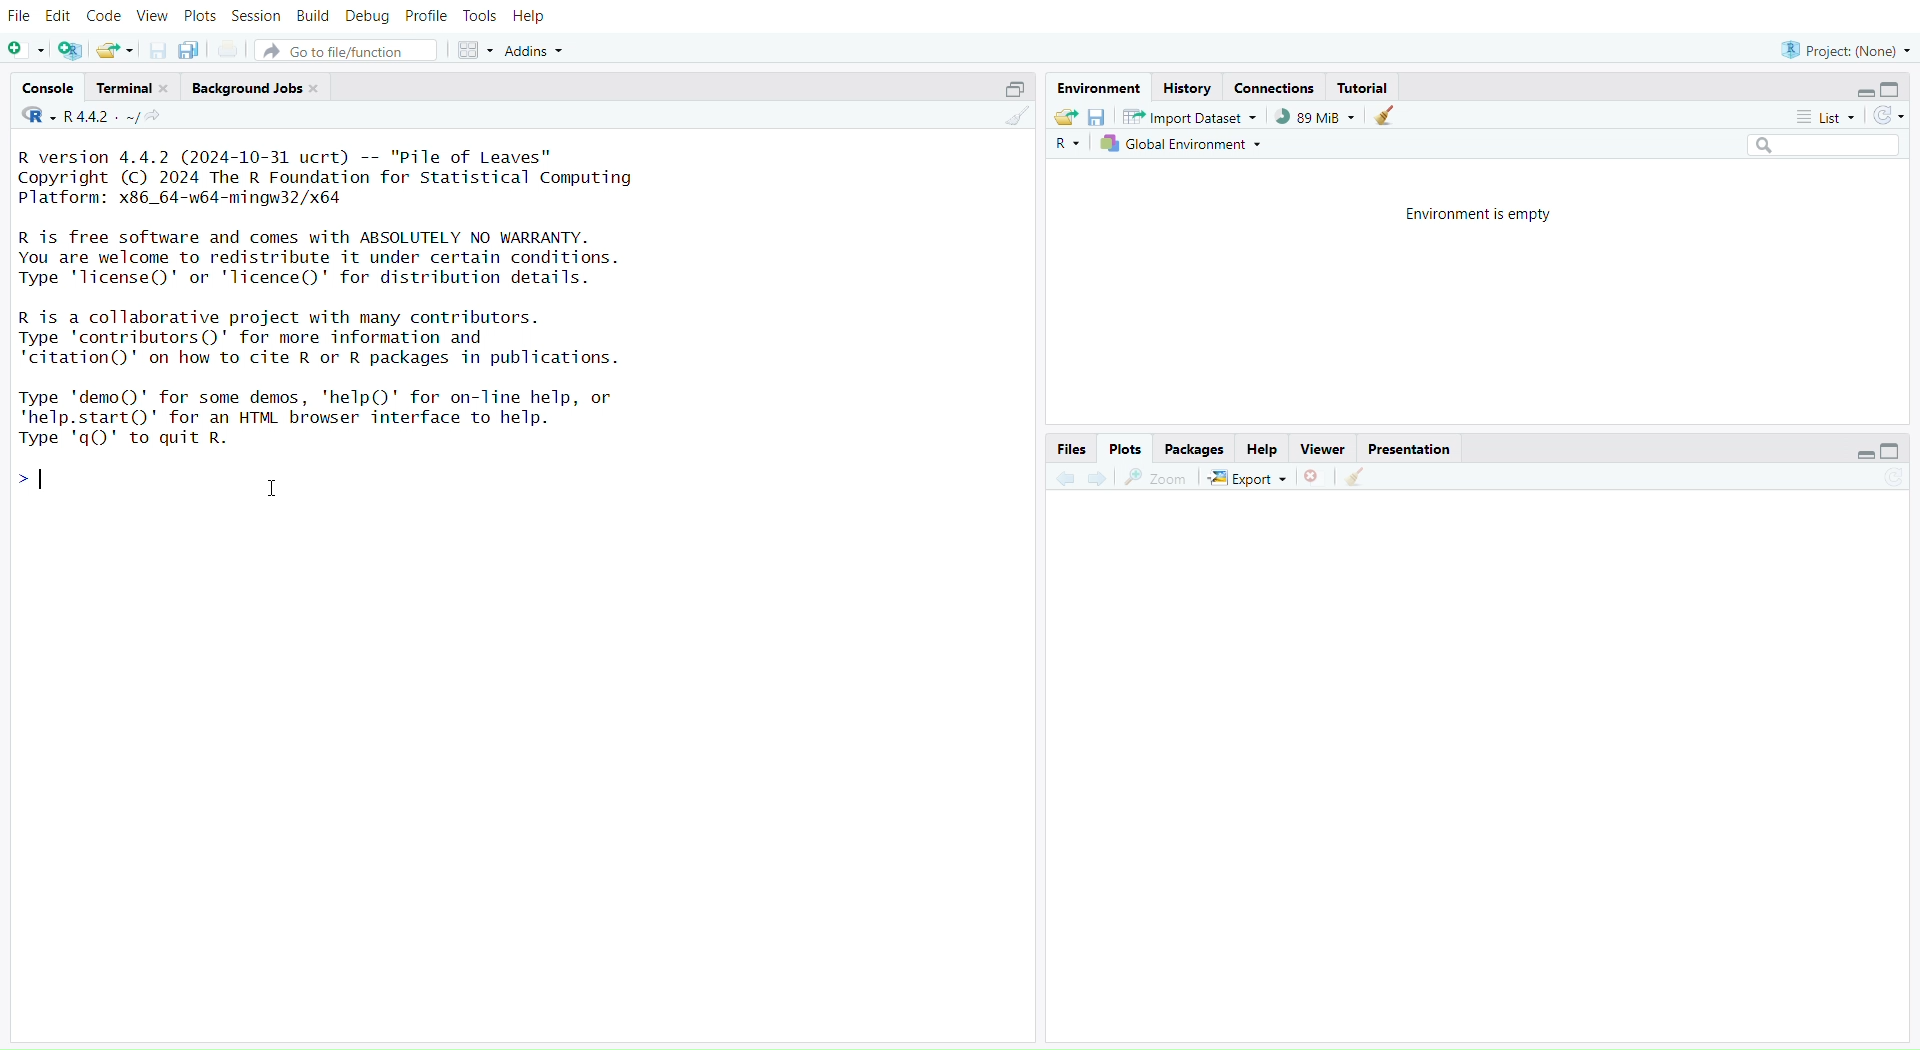 This screenshot has width=1920, height=1050. What do you see at coordinates (1894, 452) in the screenshot?
I see `Maximize` at bounding box center [1894, 452].